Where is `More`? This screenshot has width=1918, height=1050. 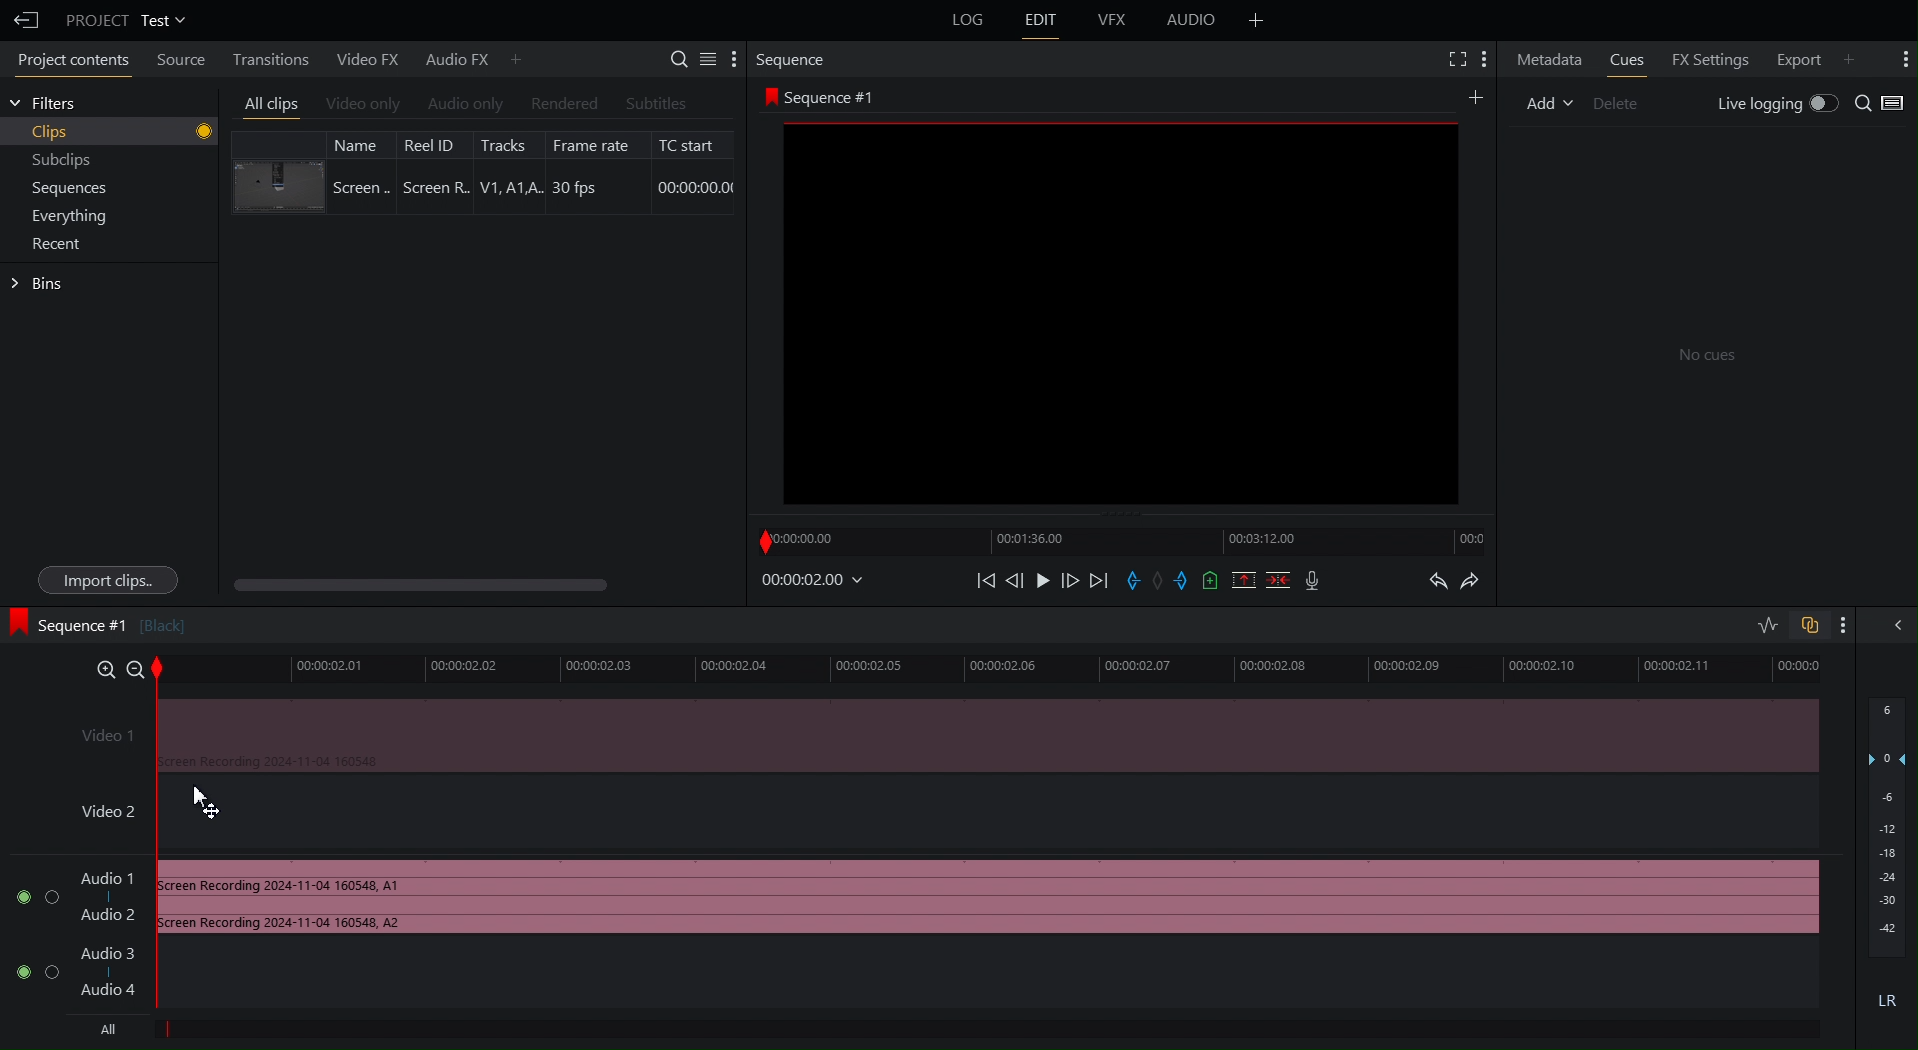 More is located at coordinates (1487, 61).